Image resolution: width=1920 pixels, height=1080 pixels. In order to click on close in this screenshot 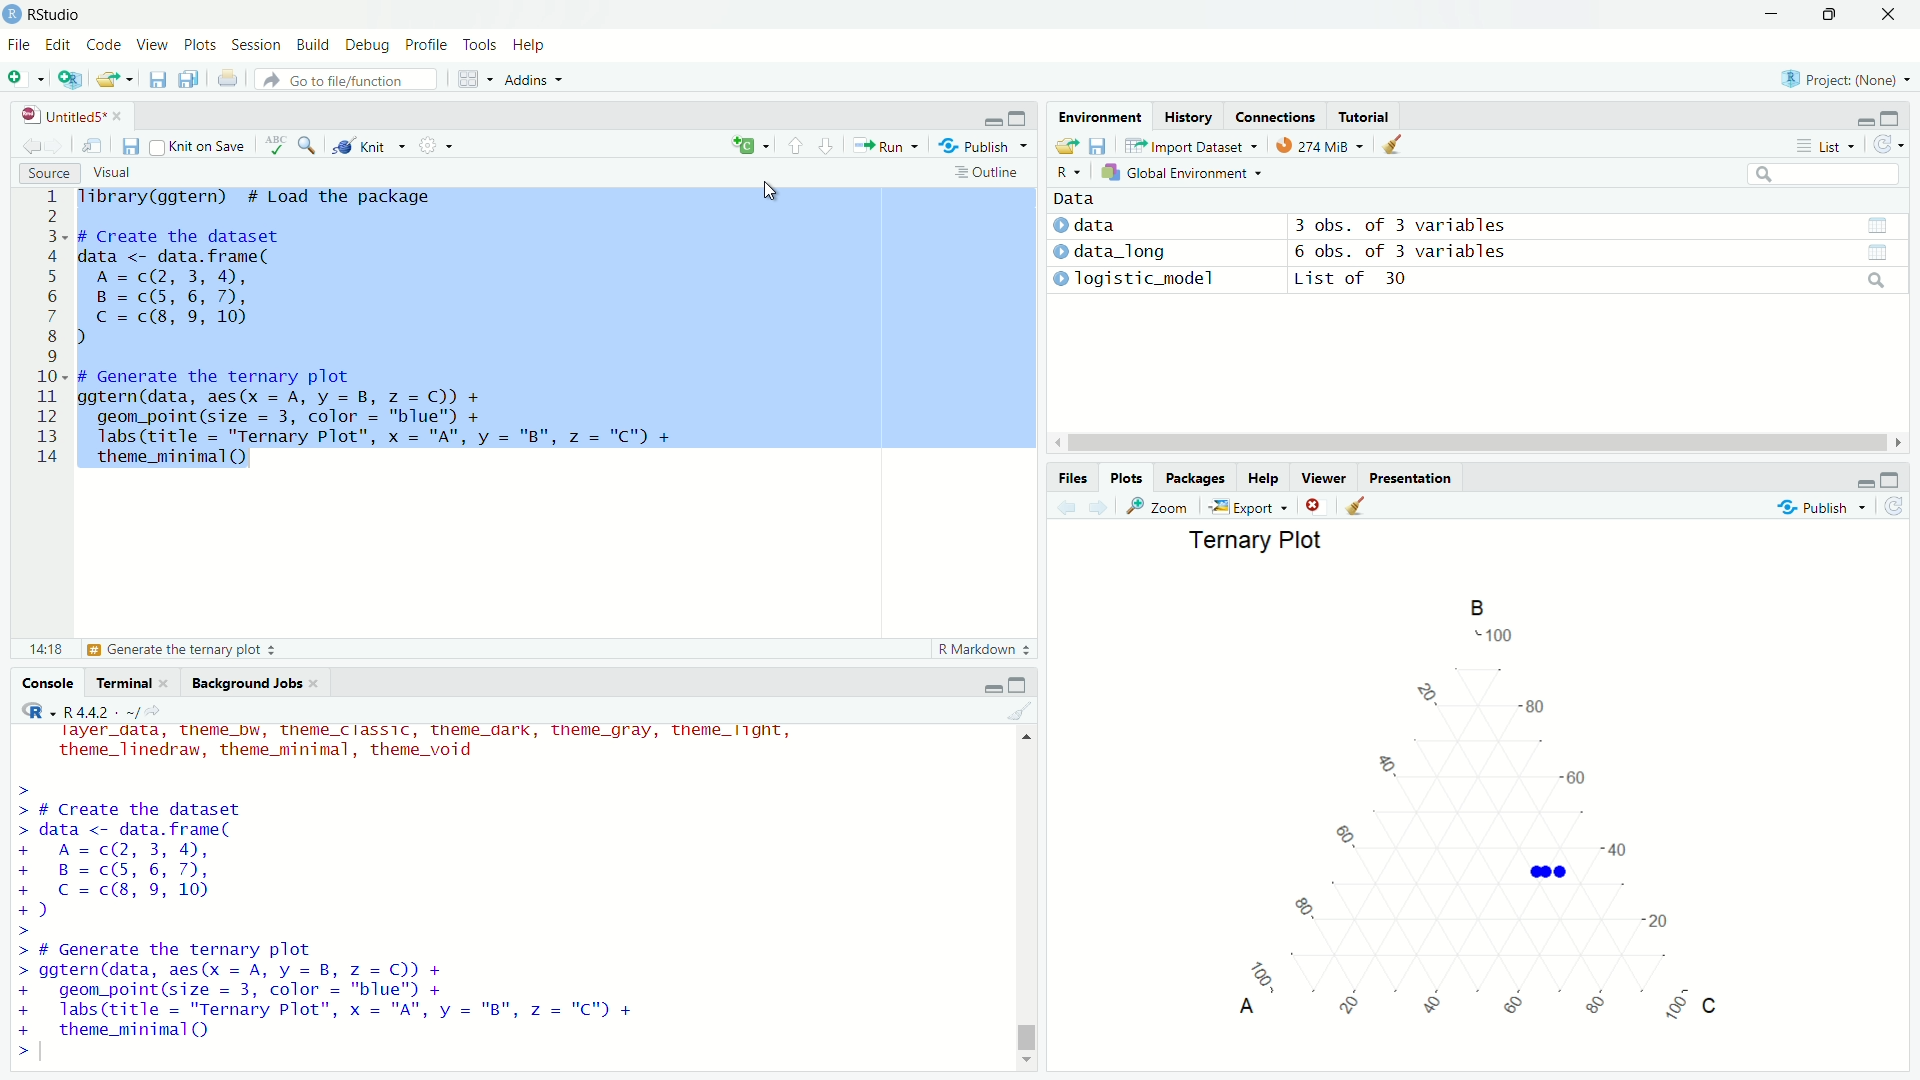, I will do `click(1311, 507)`.